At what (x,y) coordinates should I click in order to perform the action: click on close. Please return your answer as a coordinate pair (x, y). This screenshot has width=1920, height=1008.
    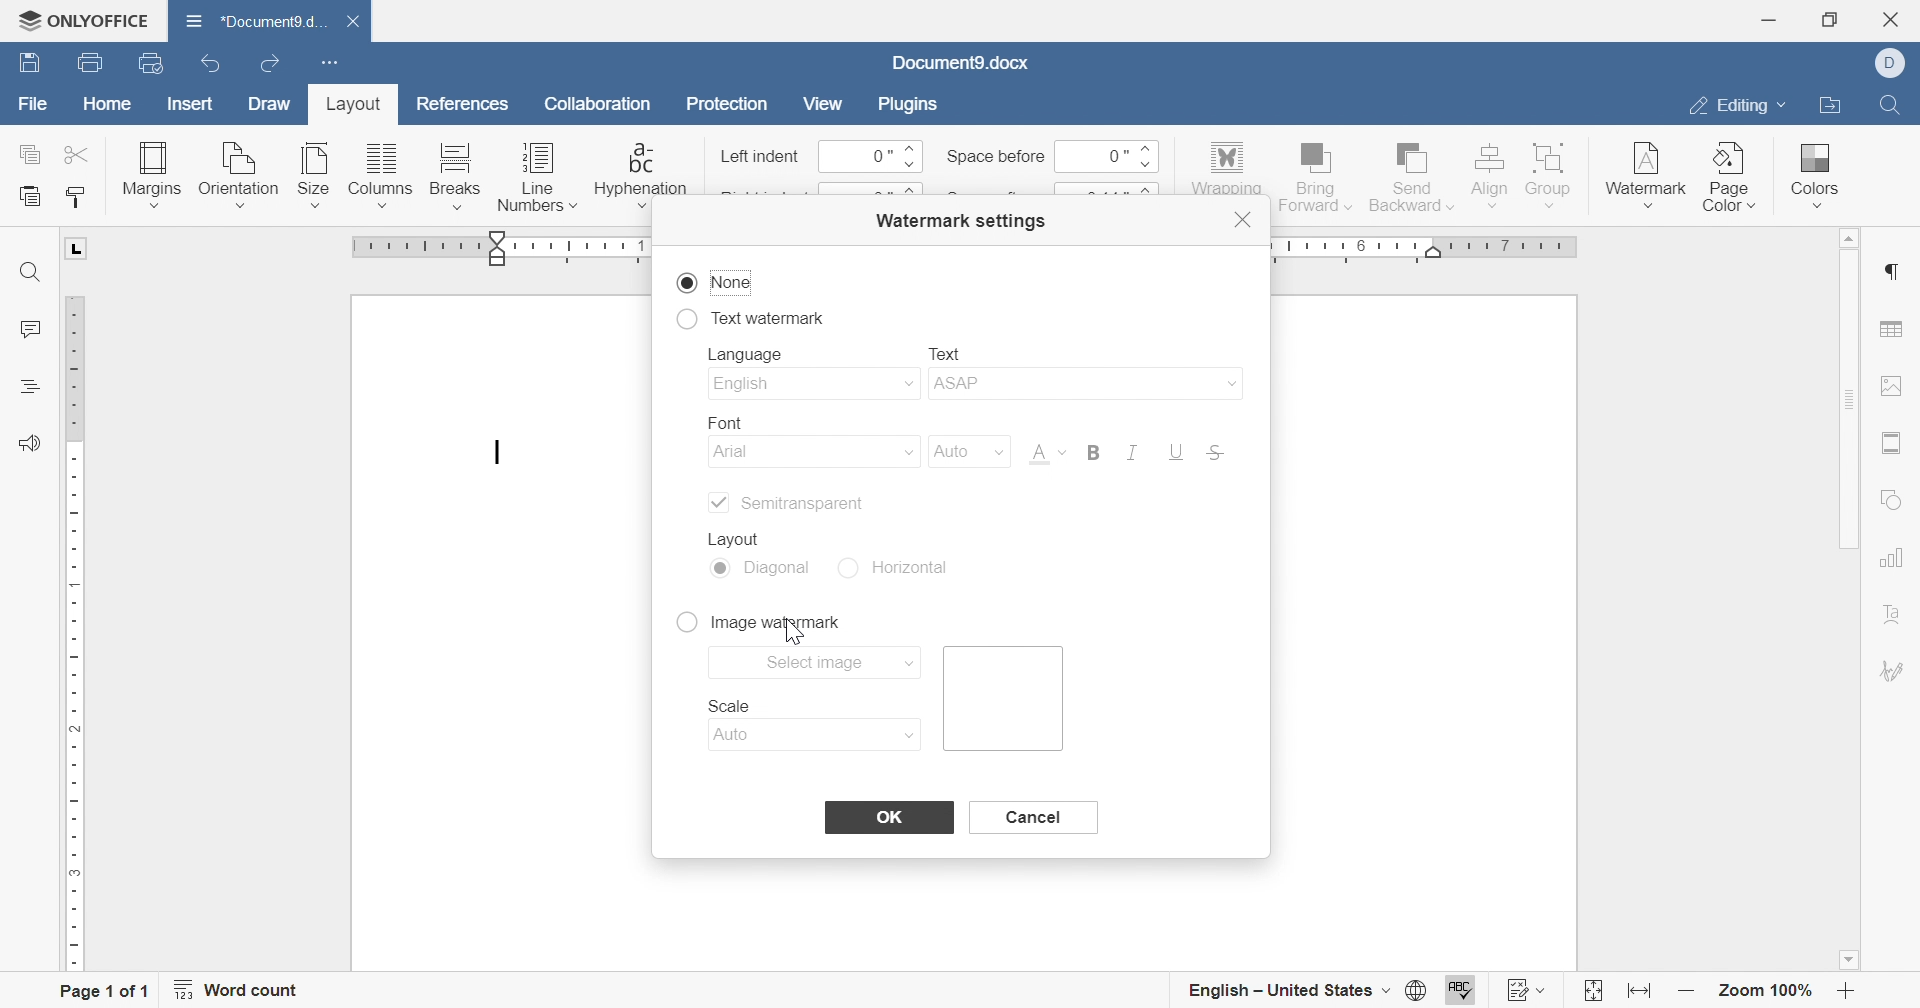
    Looking at the image, I should click on (1245, 220).